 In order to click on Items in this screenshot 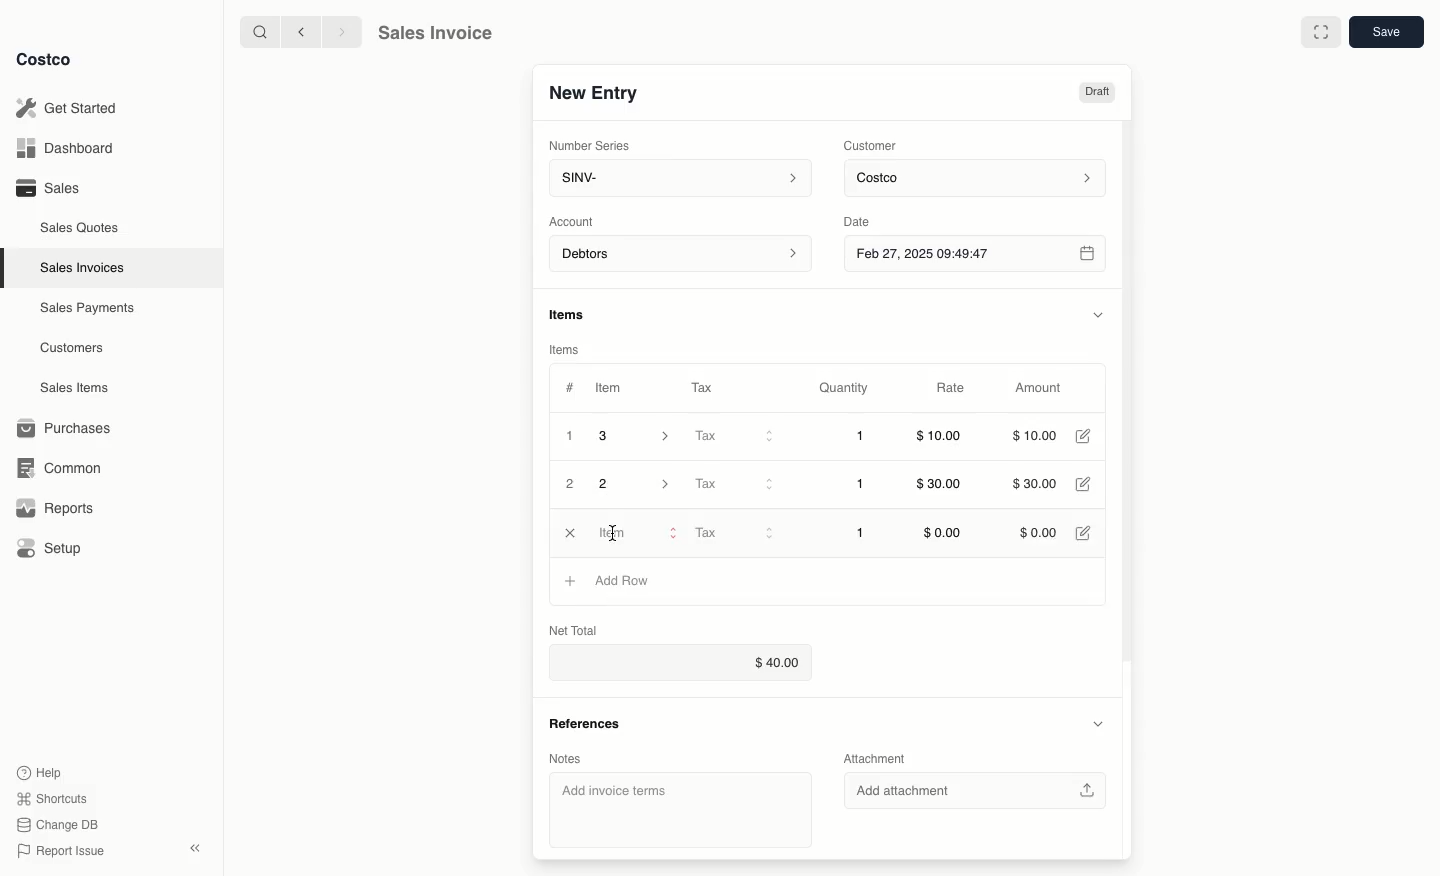, I will do `click(568, 350)`.